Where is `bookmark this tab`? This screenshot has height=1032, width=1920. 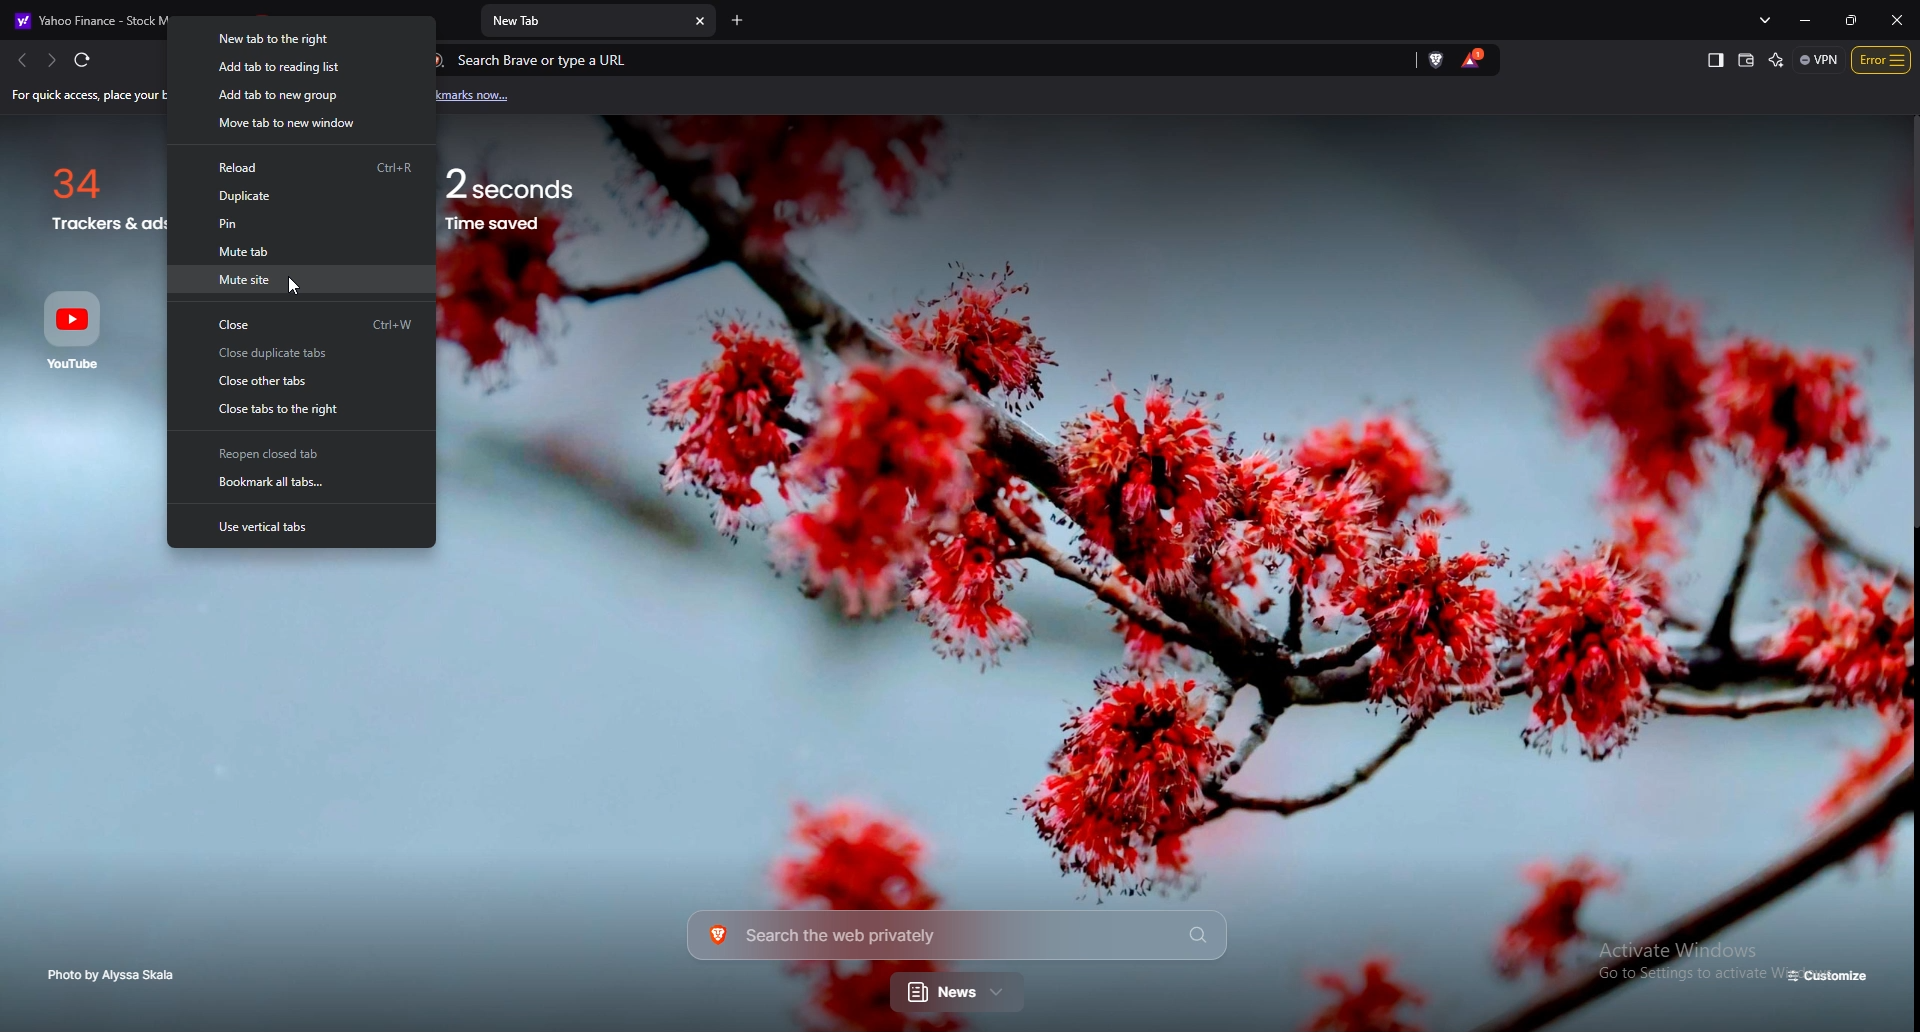
bookmark this tab is located at coordinates (302, 484).